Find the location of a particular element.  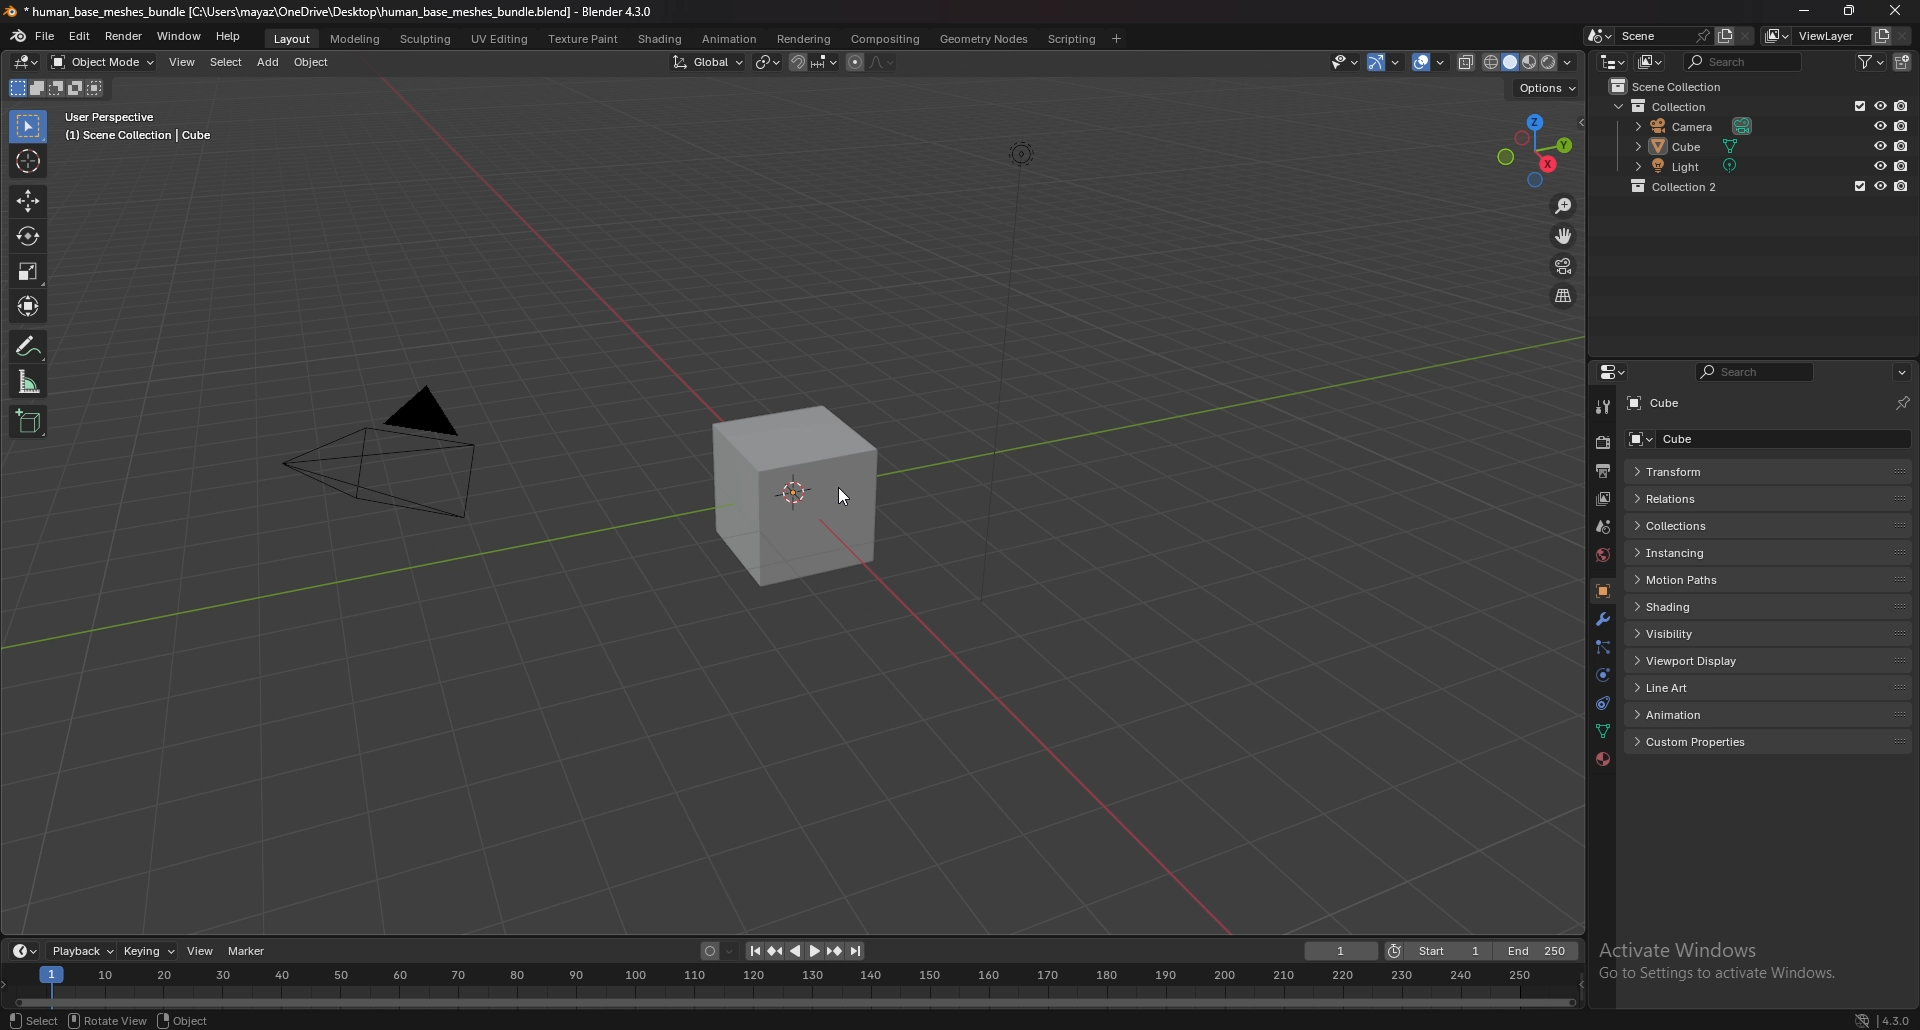

transform orientation is located at coordinates (709, 62).